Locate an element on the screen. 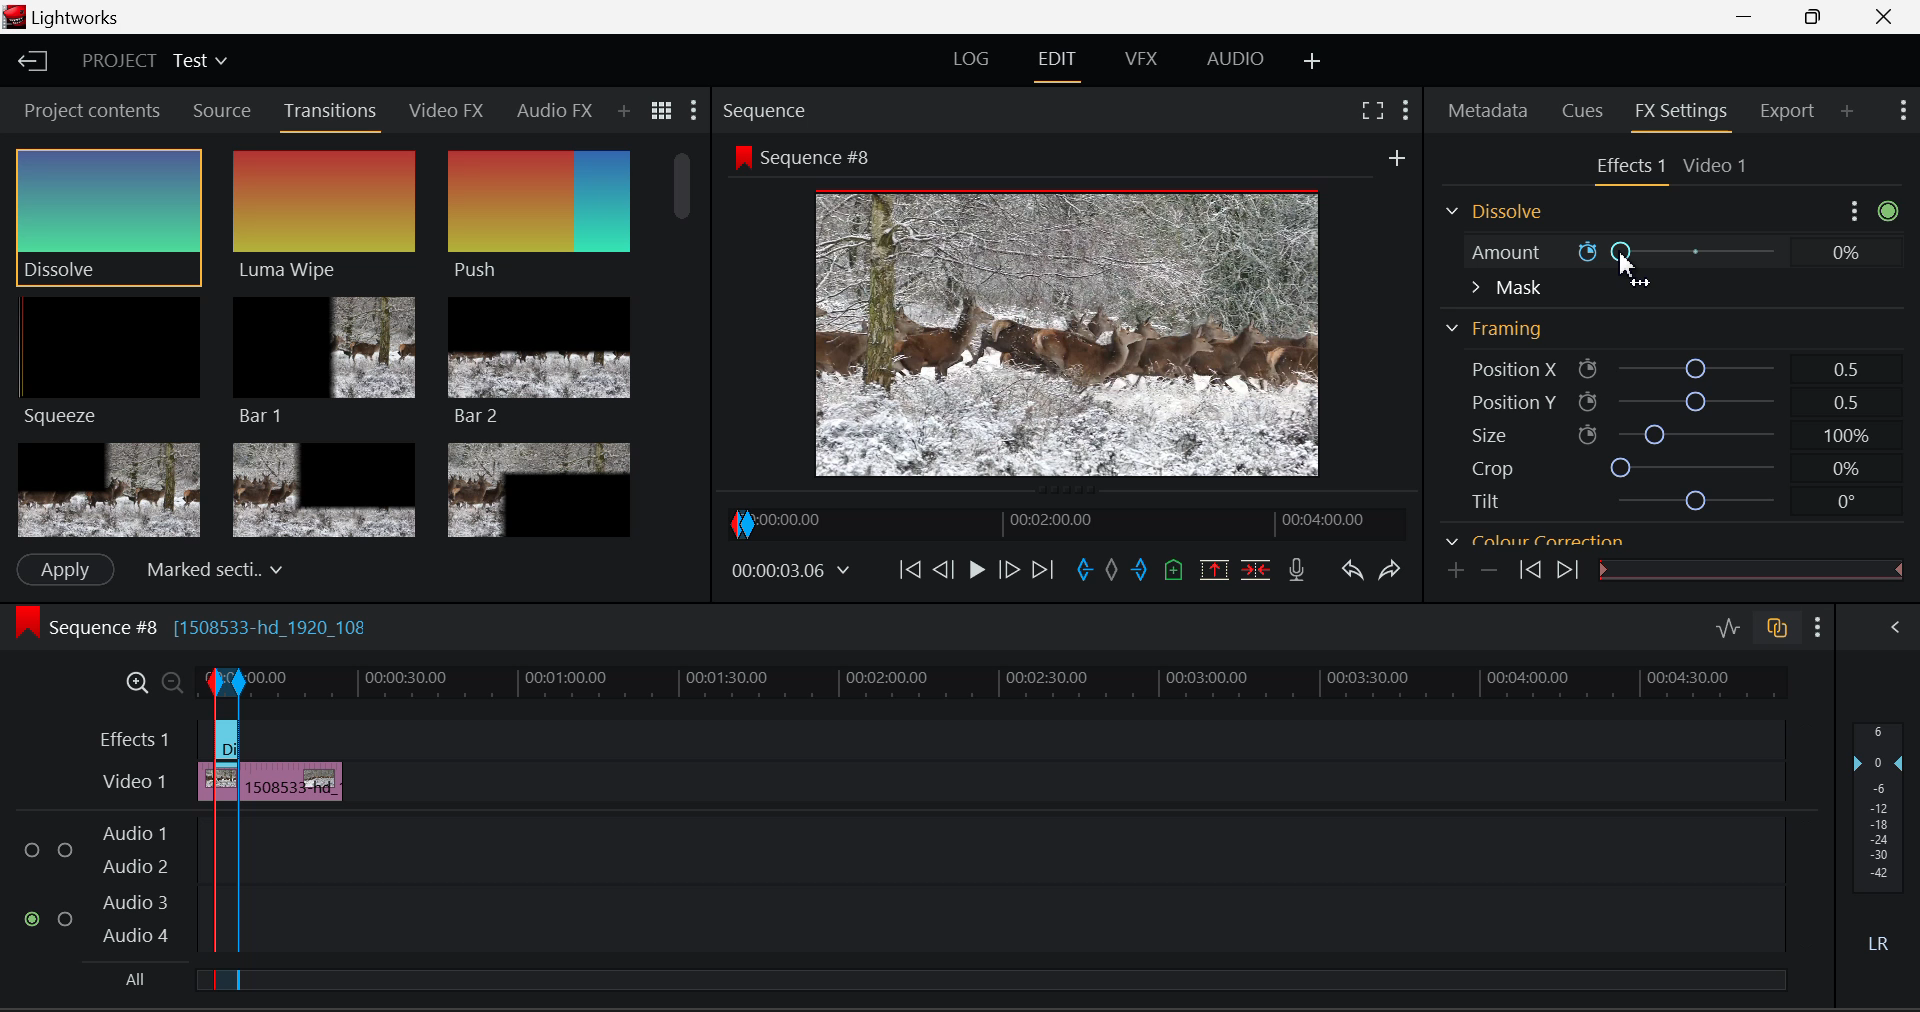 Image resolution: width=1920 pixels, height=1012 pixels. To End is located at coordinates (1044, 573).